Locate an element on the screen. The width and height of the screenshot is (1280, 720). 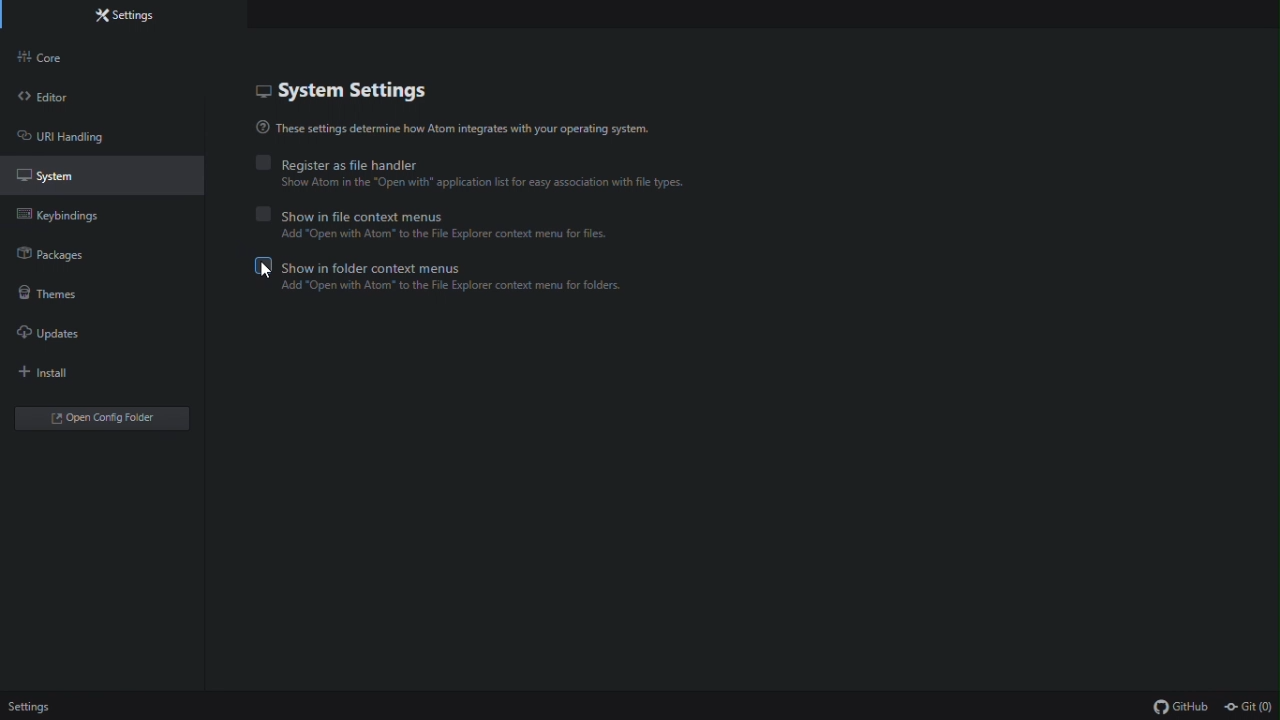
key bindings is located at coordinates (101, 212).